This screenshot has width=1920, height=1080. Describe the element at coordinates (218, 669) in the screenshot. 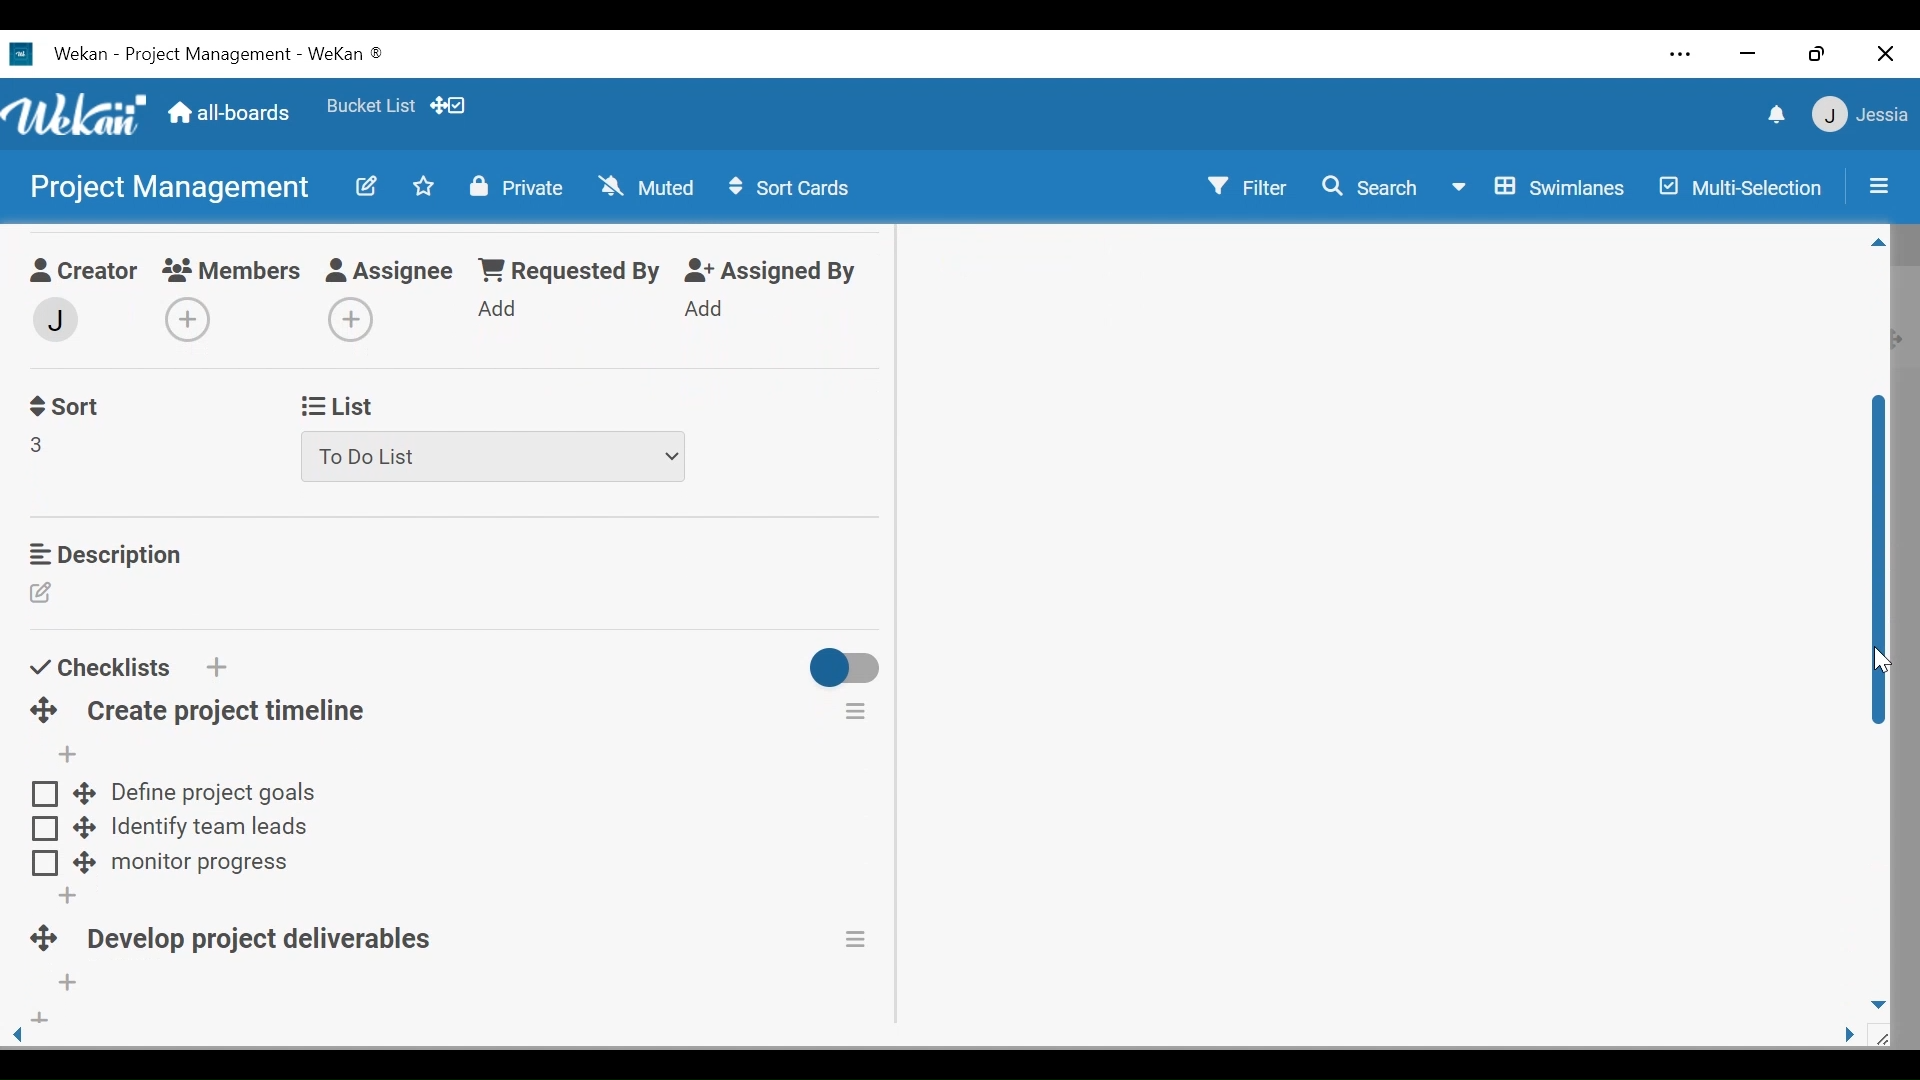

I see `` at that location.